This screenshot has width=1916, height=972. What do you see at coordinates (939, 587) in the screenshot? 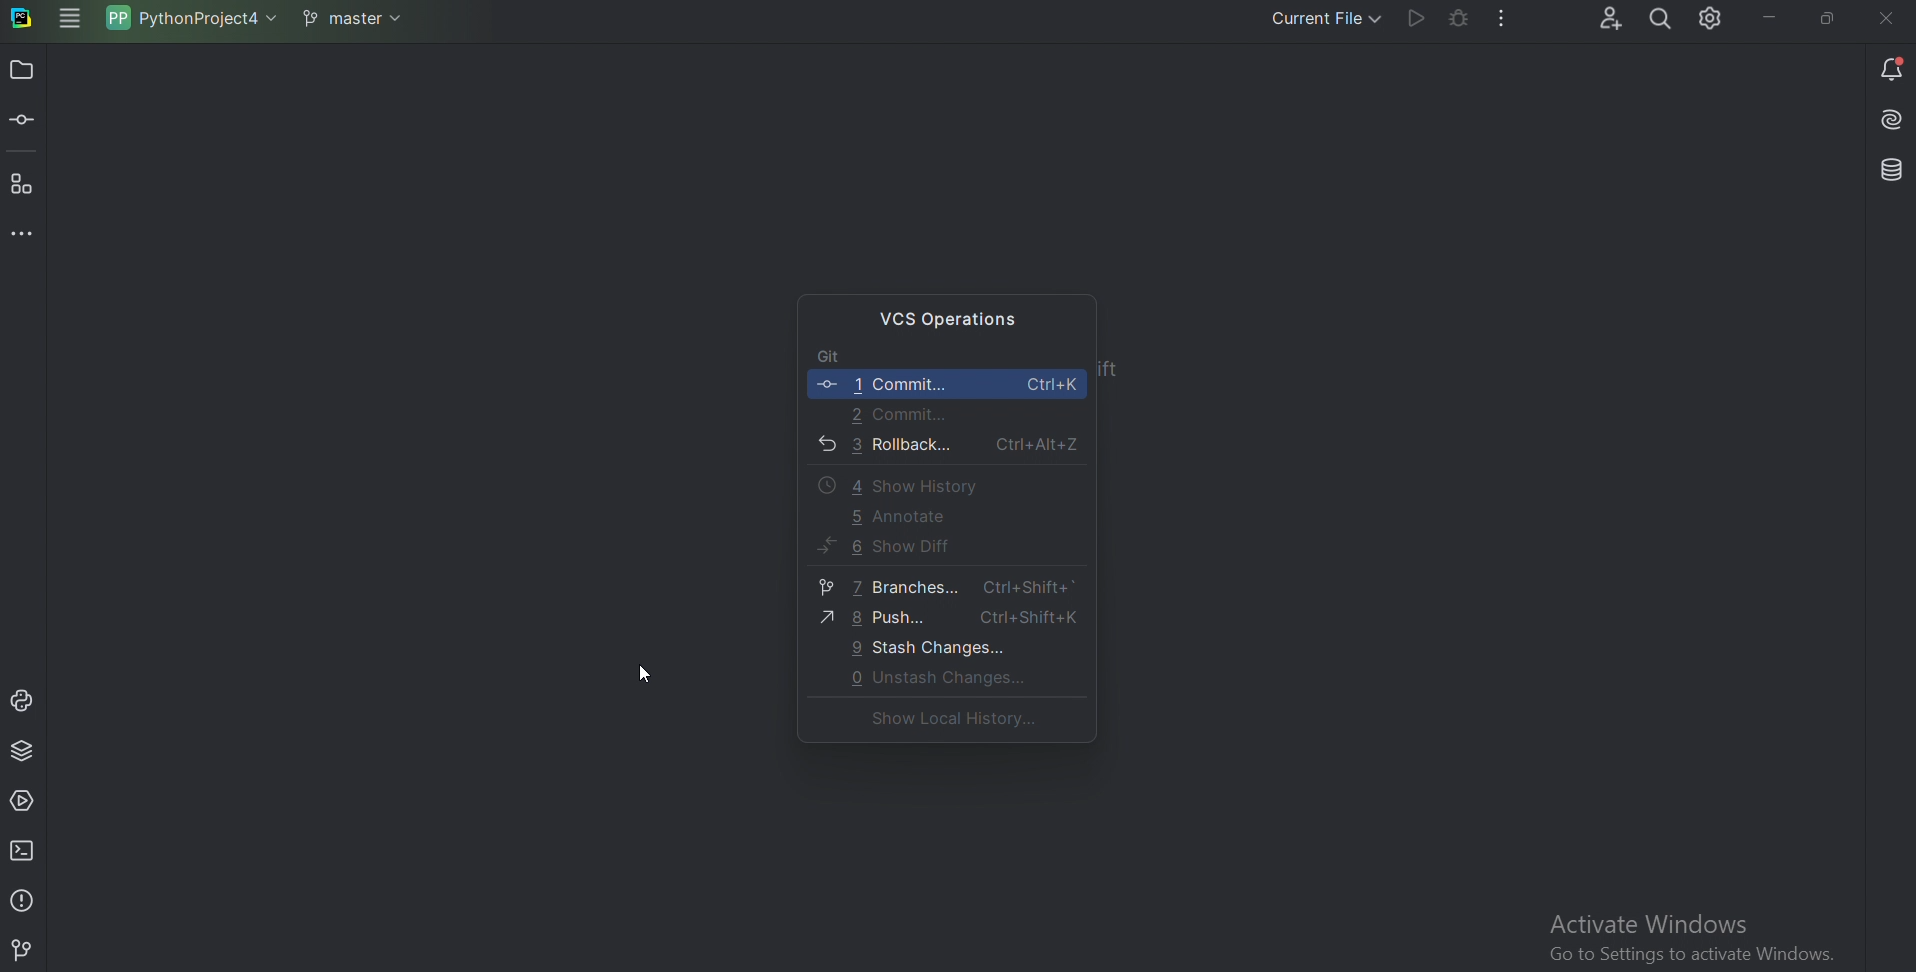
I see `Branches` at bounding box center [939, 587].